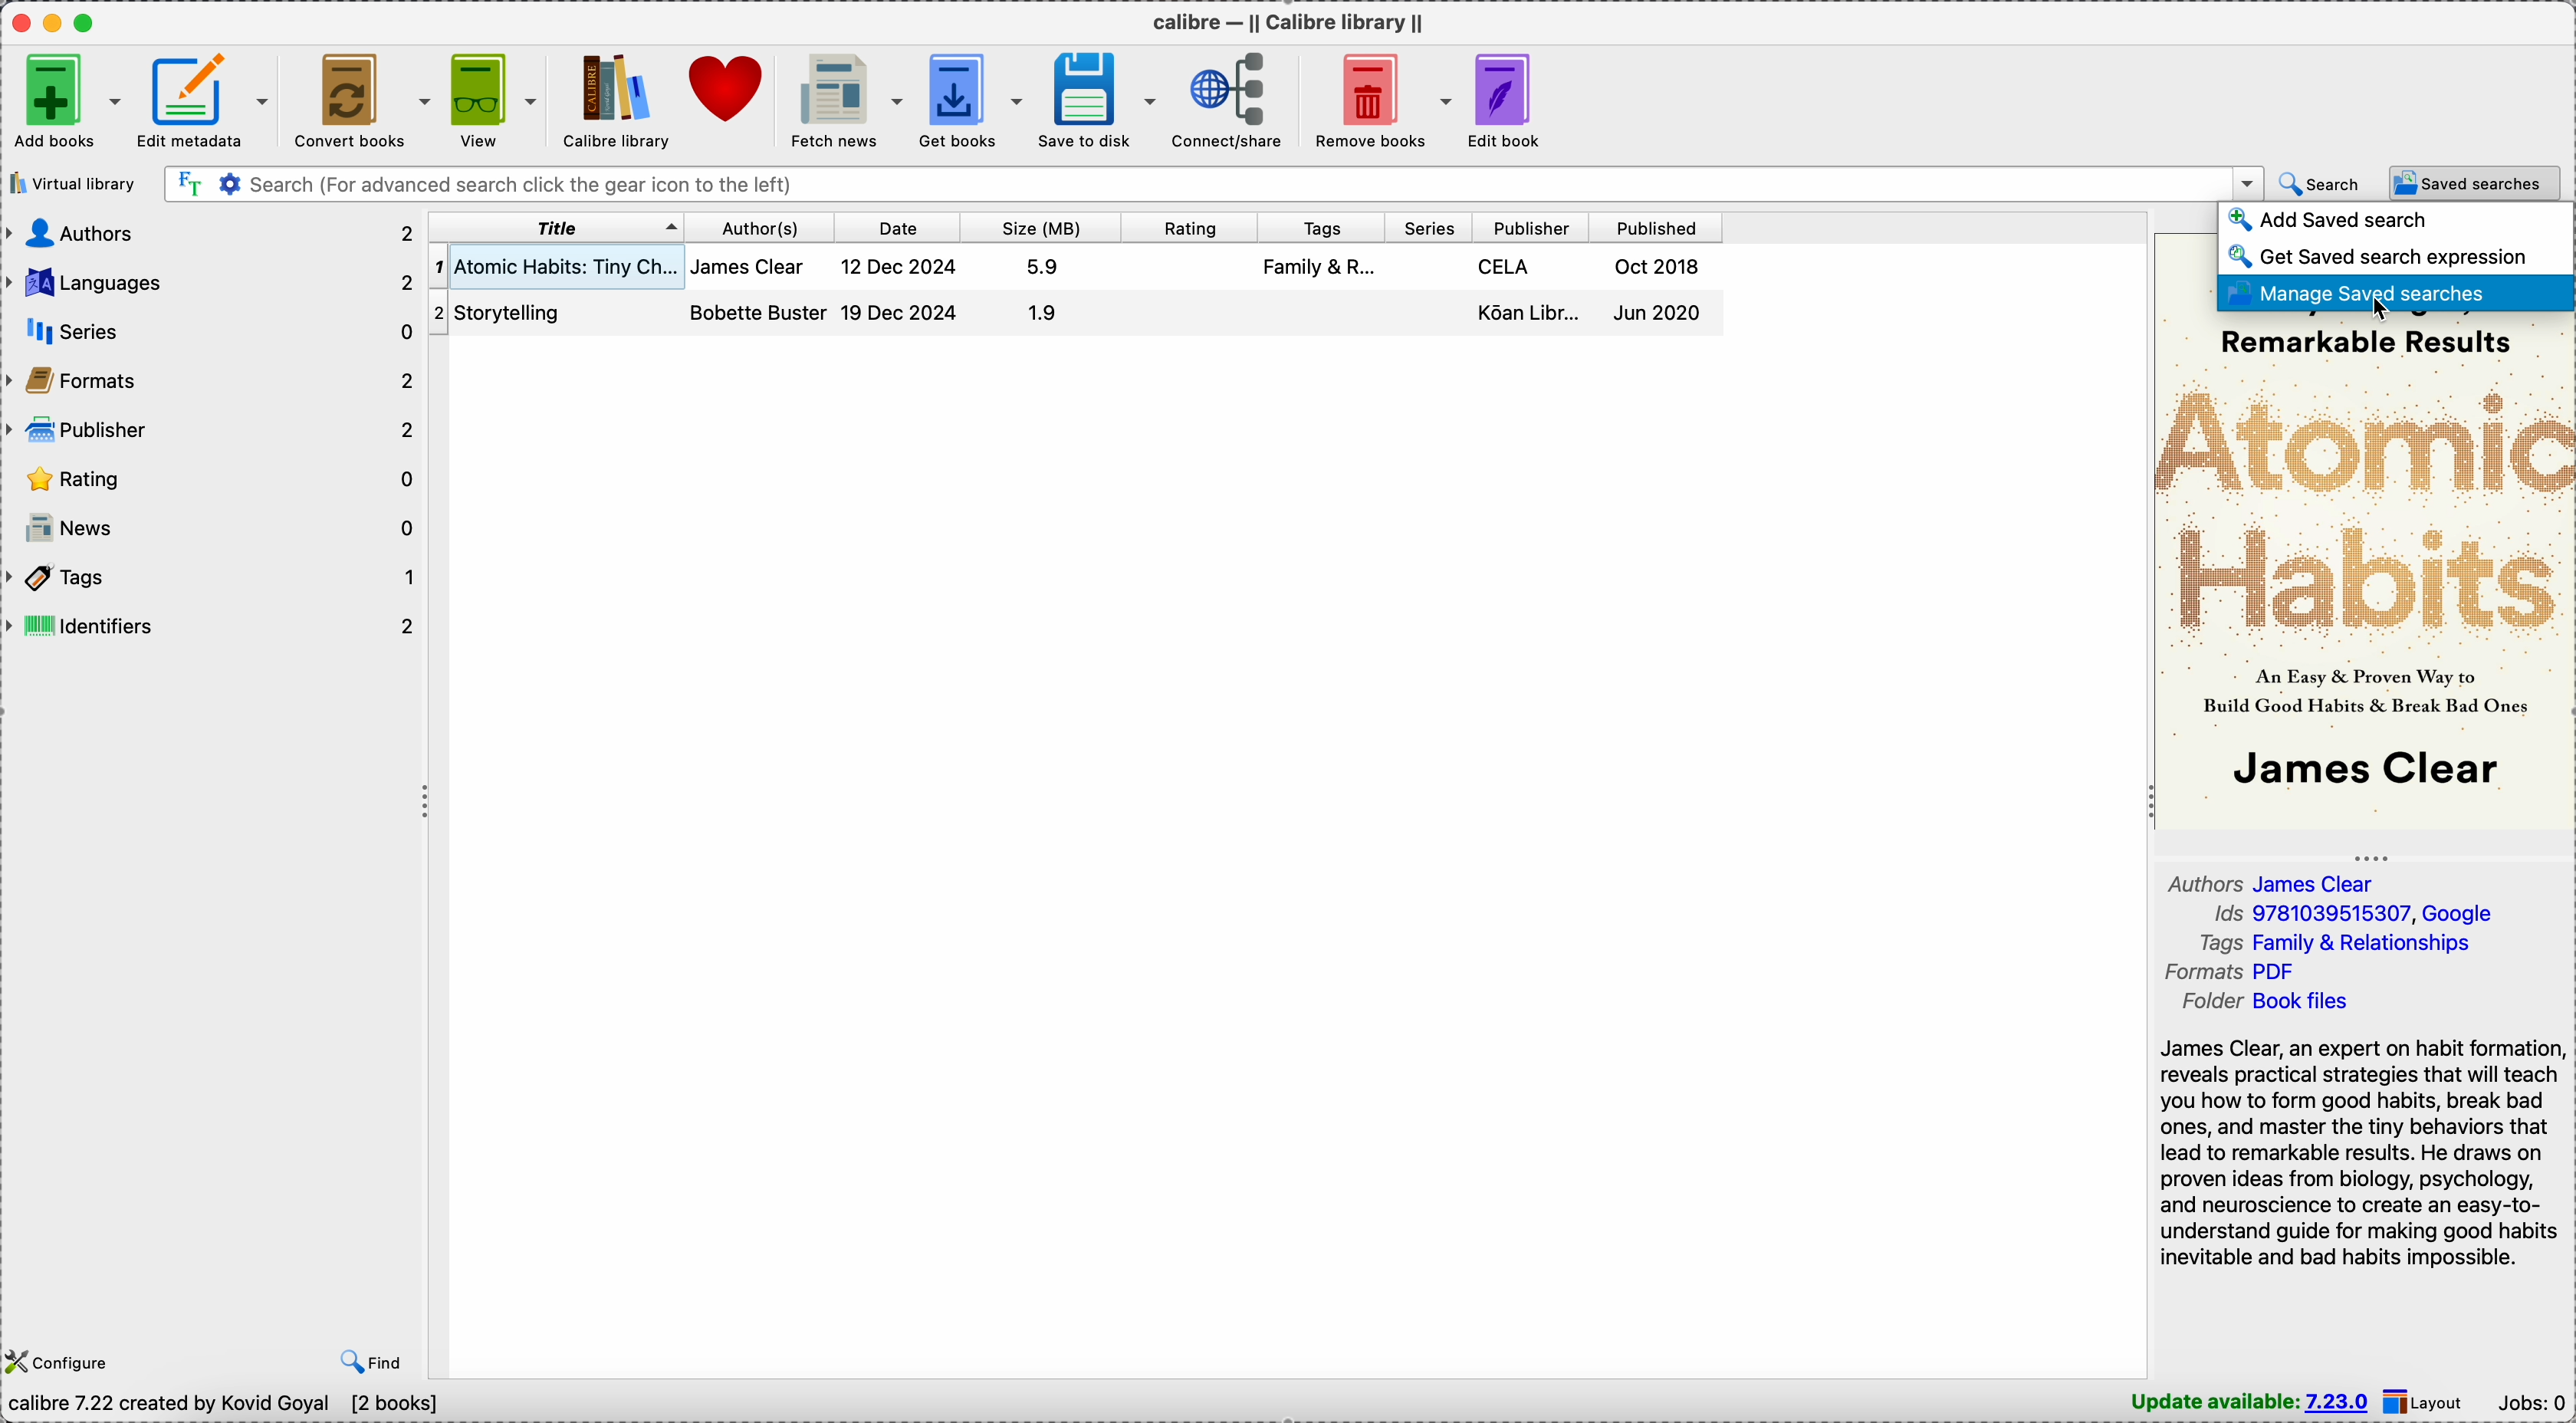 The image size is (2576, 1423). What do you see at coordinates (216, 526) in the screenshot?
I see `news` at bounding box center [216, 526].